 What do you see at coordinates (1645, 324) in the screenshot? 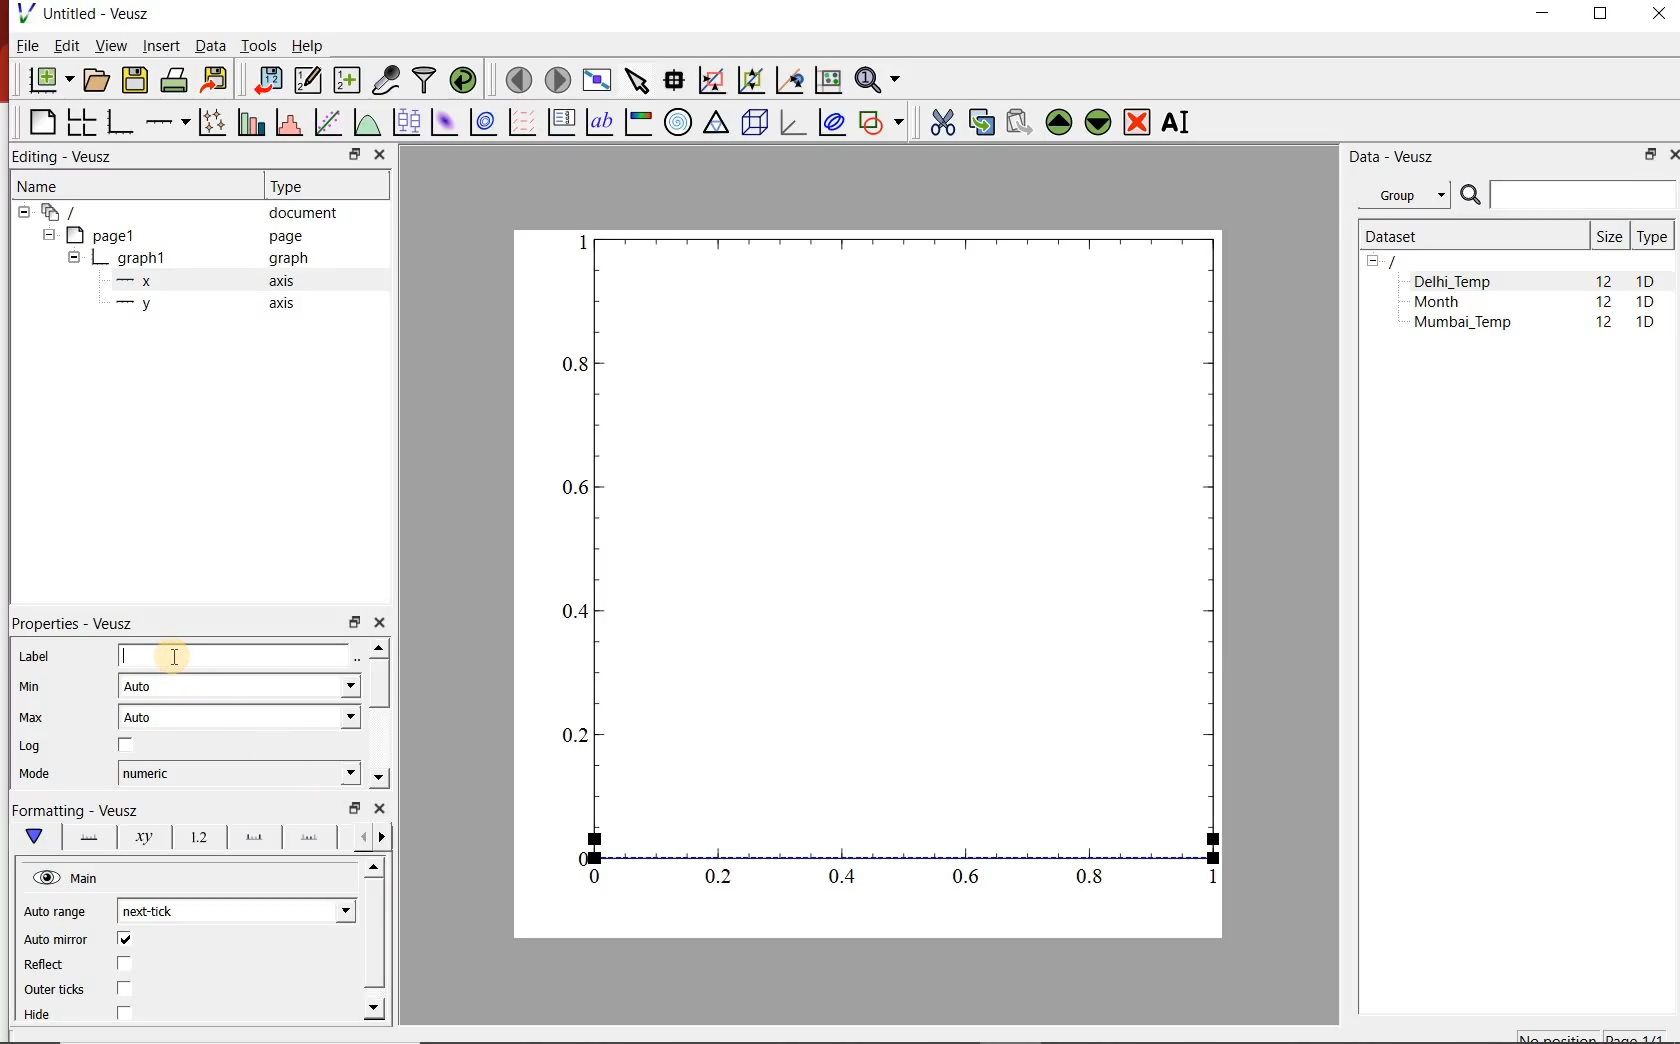
I see `1D` at bounding box center [1645, 324].